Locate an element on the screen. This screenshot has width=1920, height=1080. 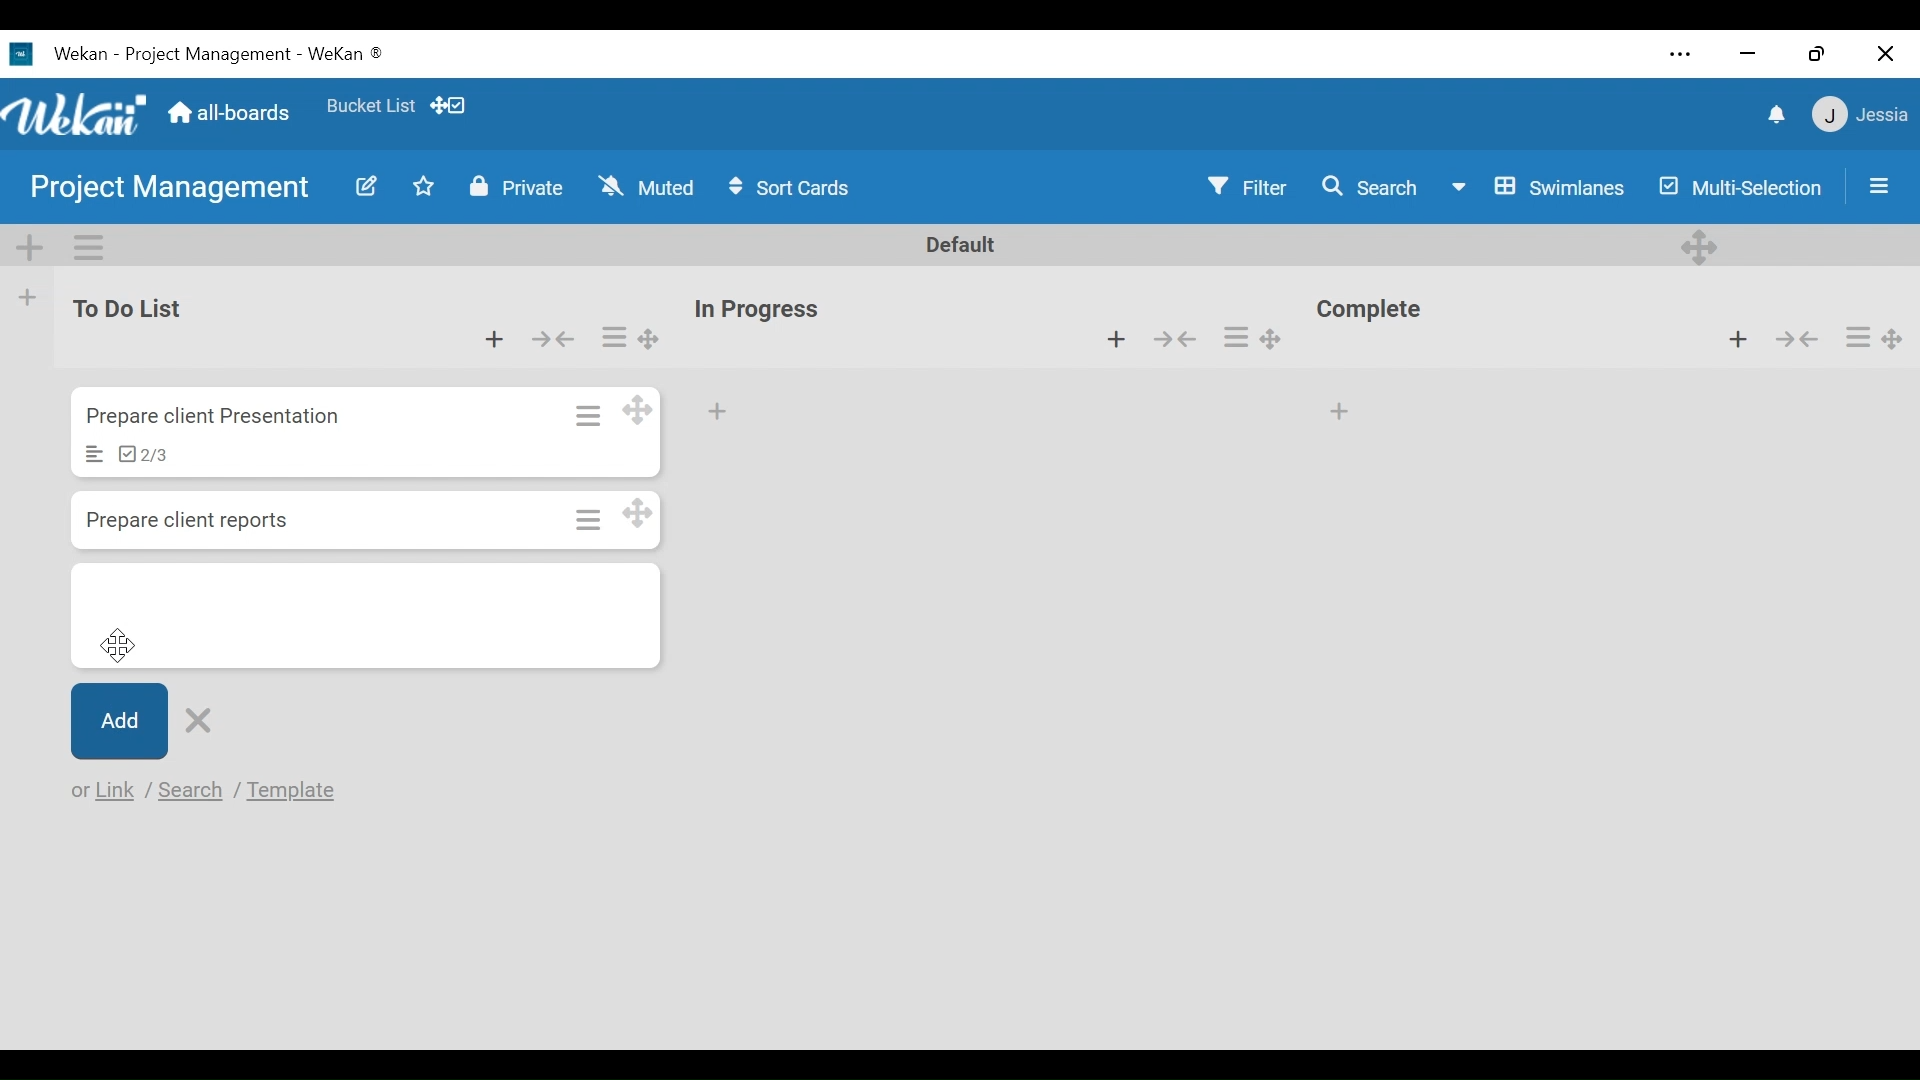
In progress is located at coordinates (763, 309).